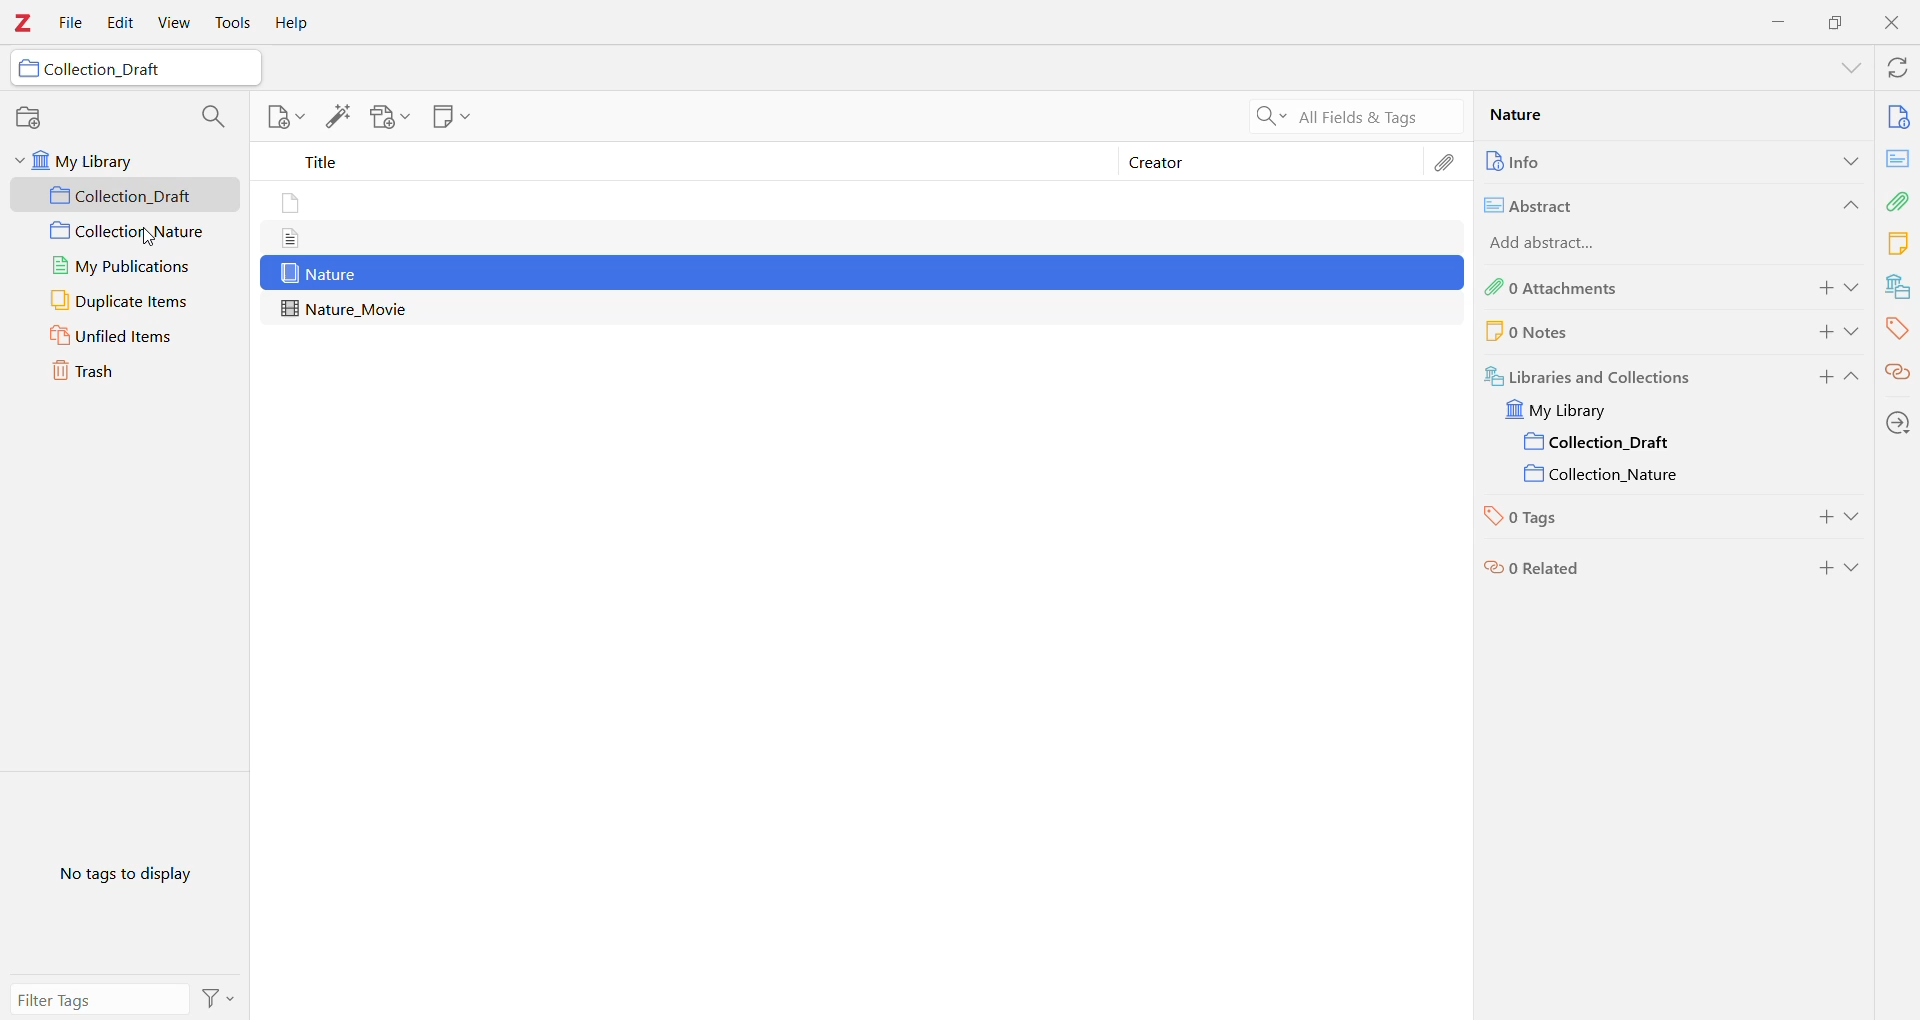 This screenshot has width=1920, height=1020. What do you see at coordinates (1847, 205) in the screenshot?
I see `Collapse Section` at bounding box center [1847, 205].